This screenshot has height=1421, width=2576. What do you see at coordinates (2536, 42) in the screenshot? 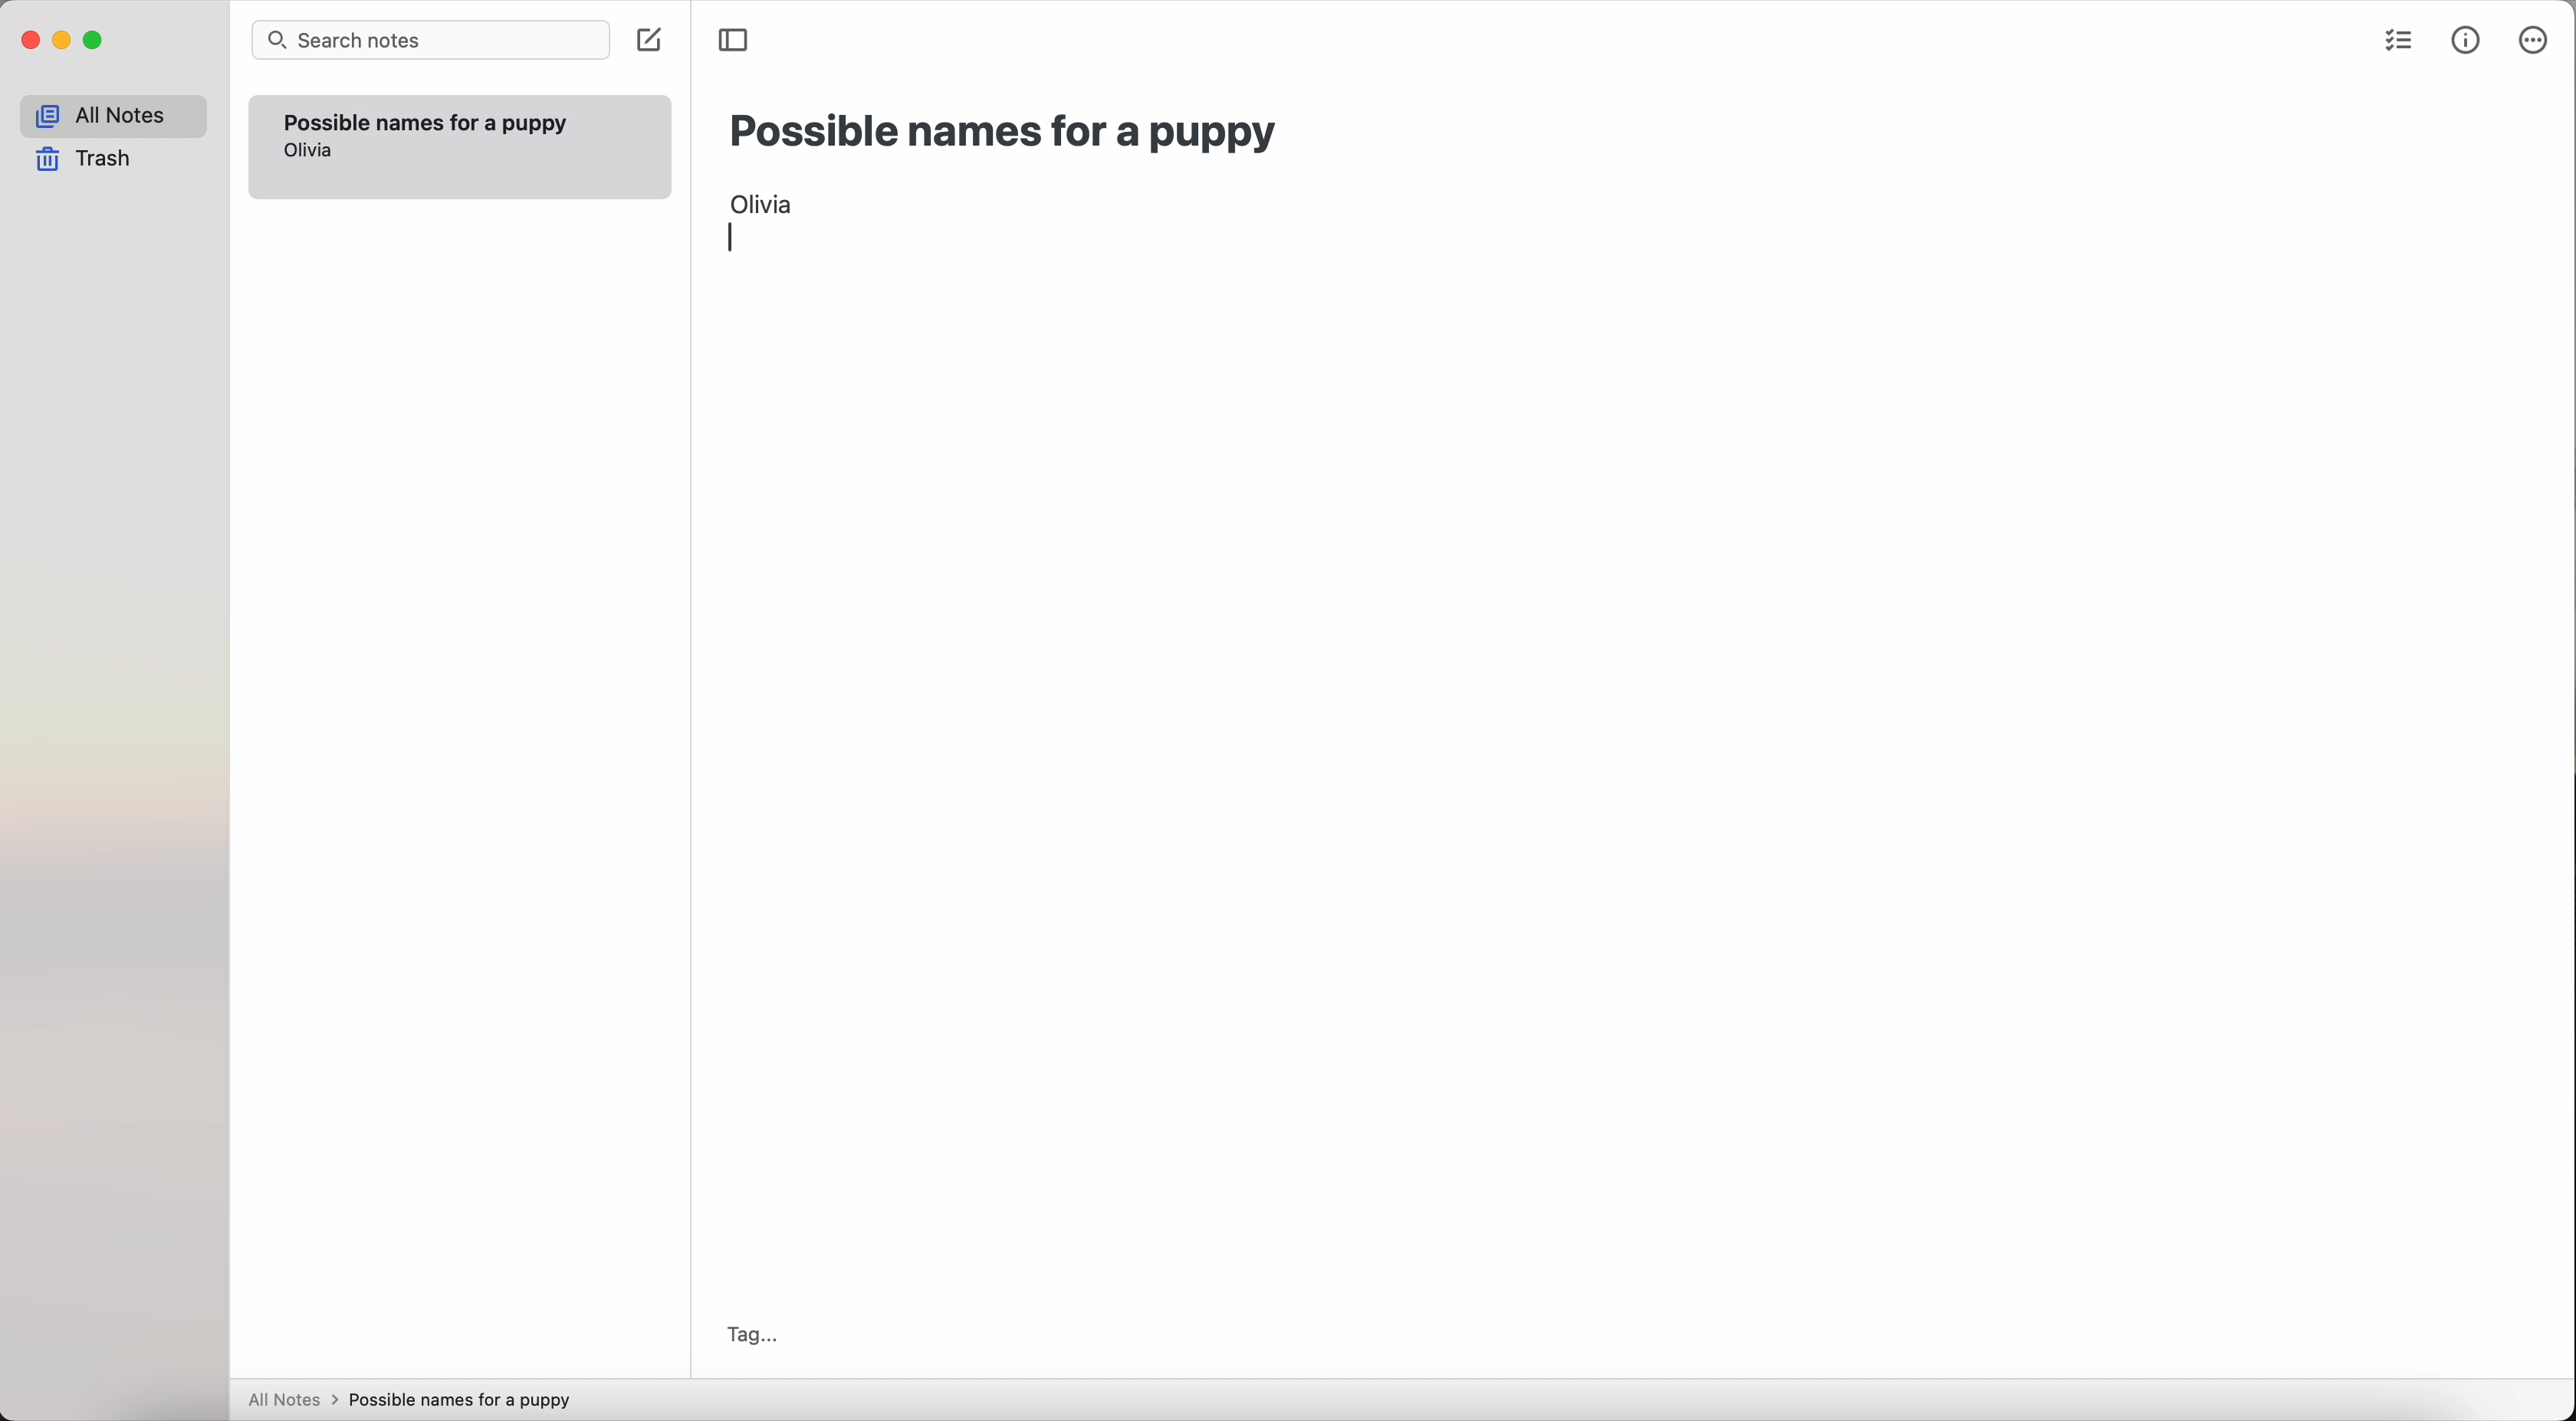
I see `more options` at bounding box center [2536, 42].